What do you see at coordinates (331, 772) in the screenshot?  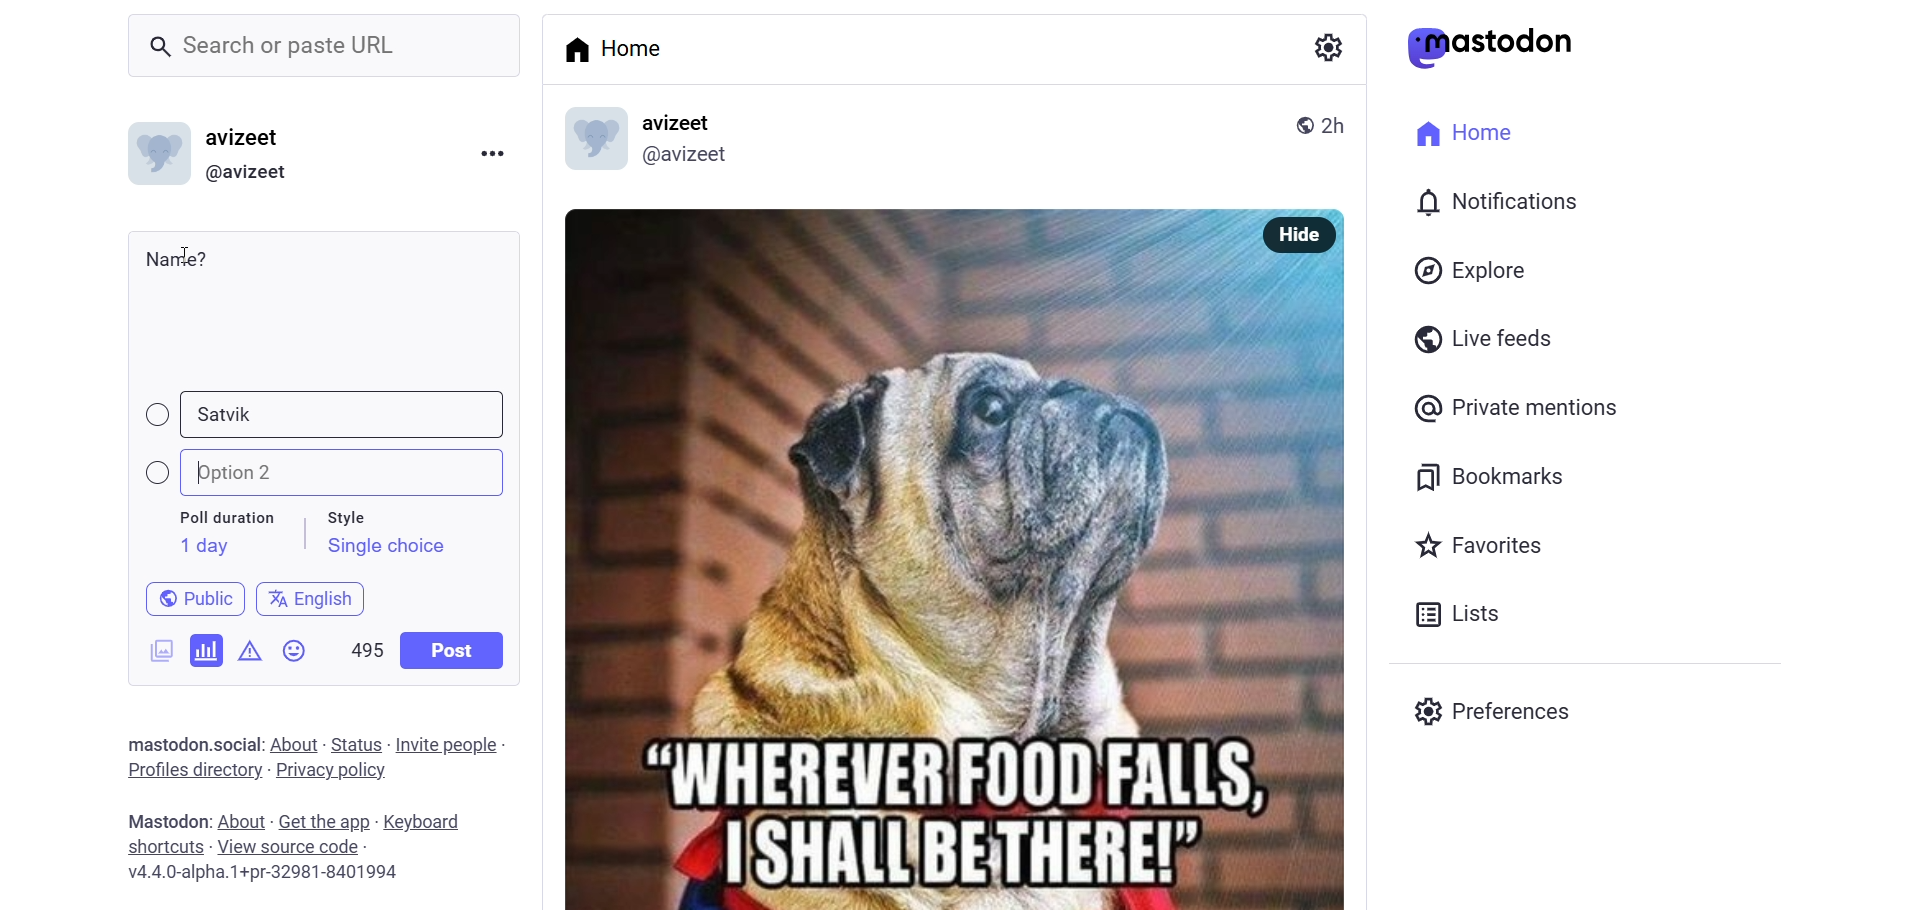 I see `privacy policy` at bounding box center [331, 772].